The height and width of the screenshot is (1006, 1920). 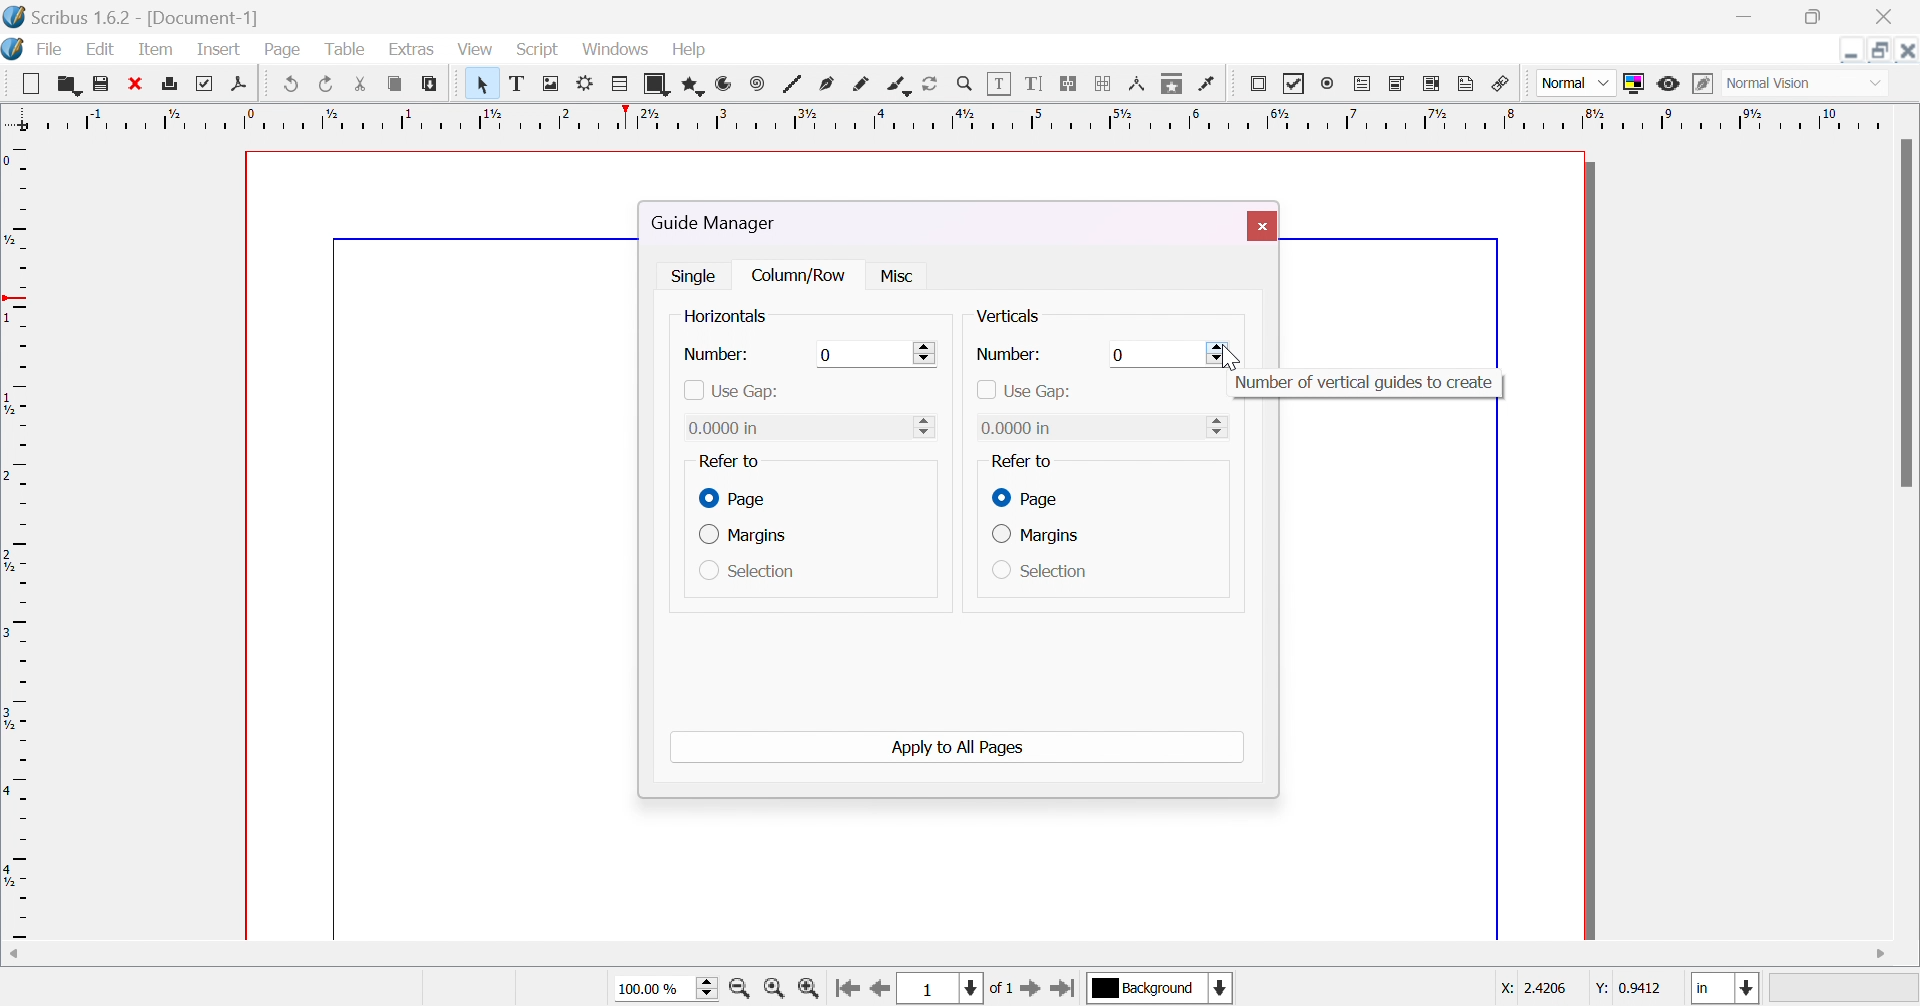 I want to click on line, so click(x=796, y=85).